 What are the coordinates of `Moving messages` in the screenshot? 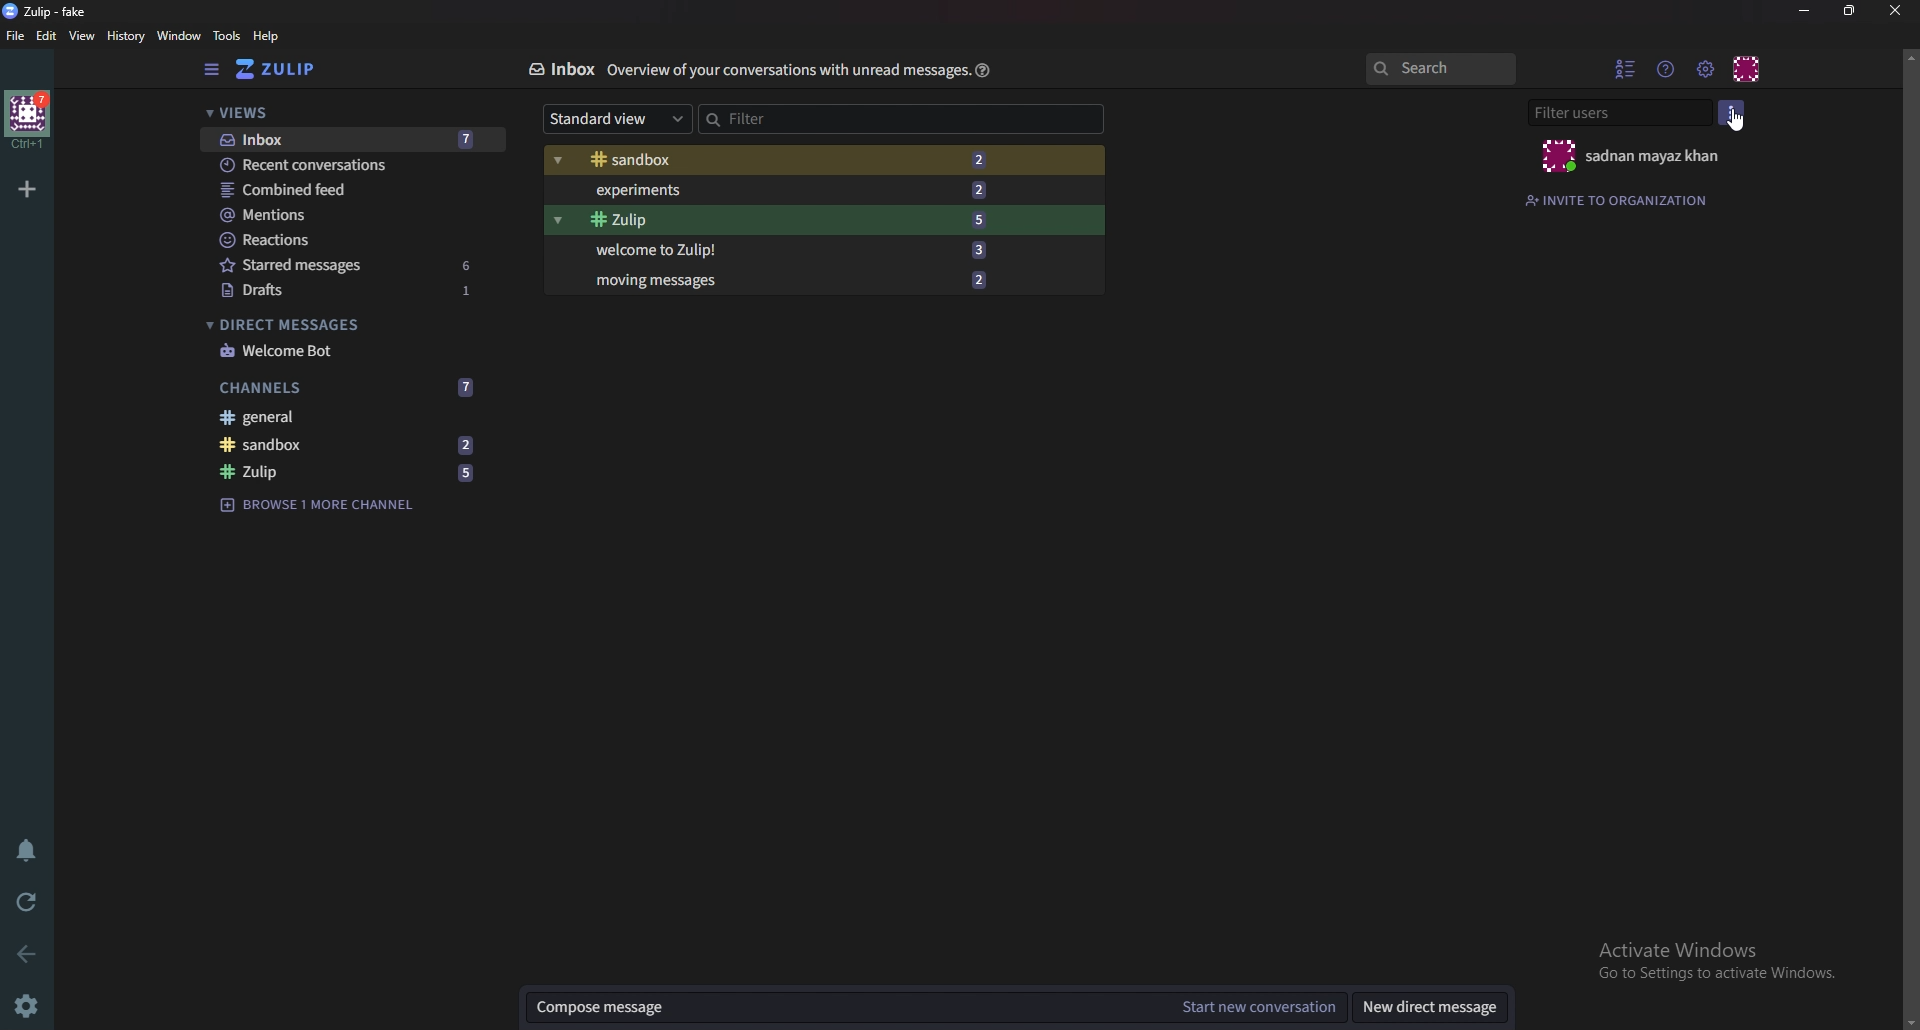 It's located at (808, 280).